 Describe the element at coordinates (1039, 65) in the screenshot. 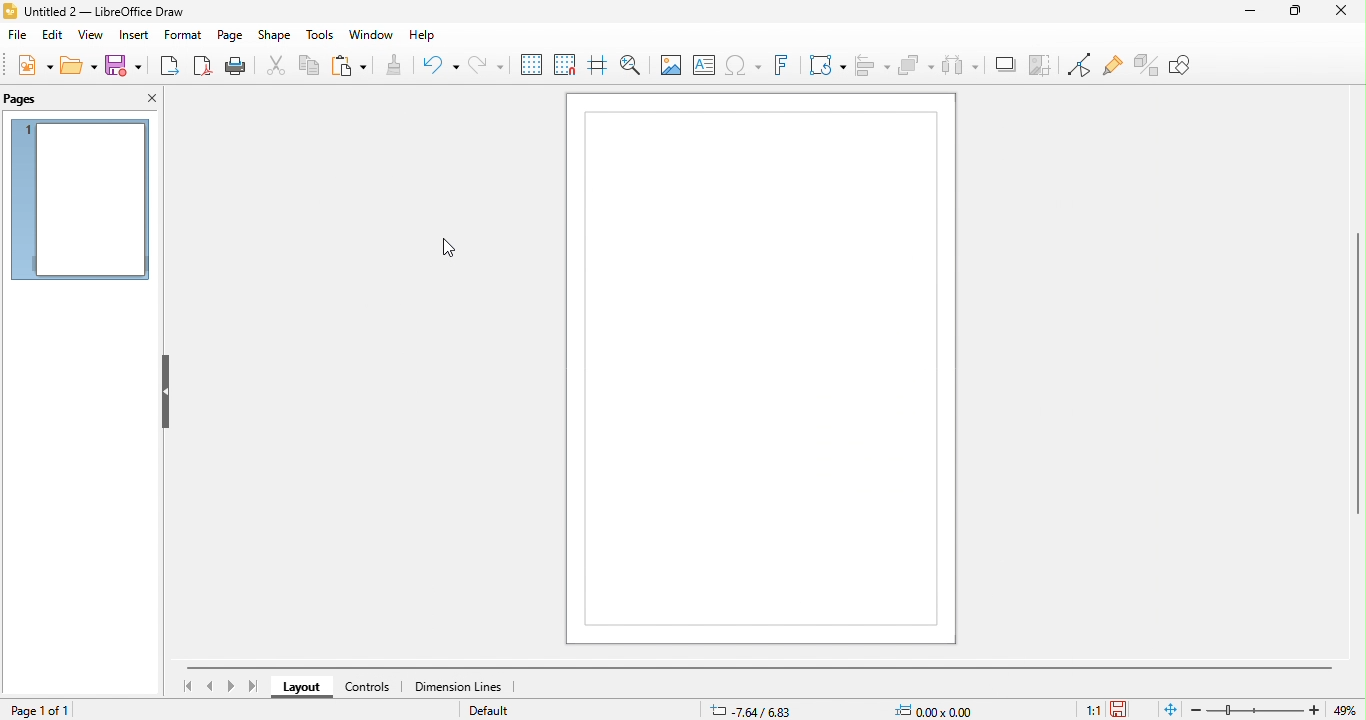

I see `crop` at that location.